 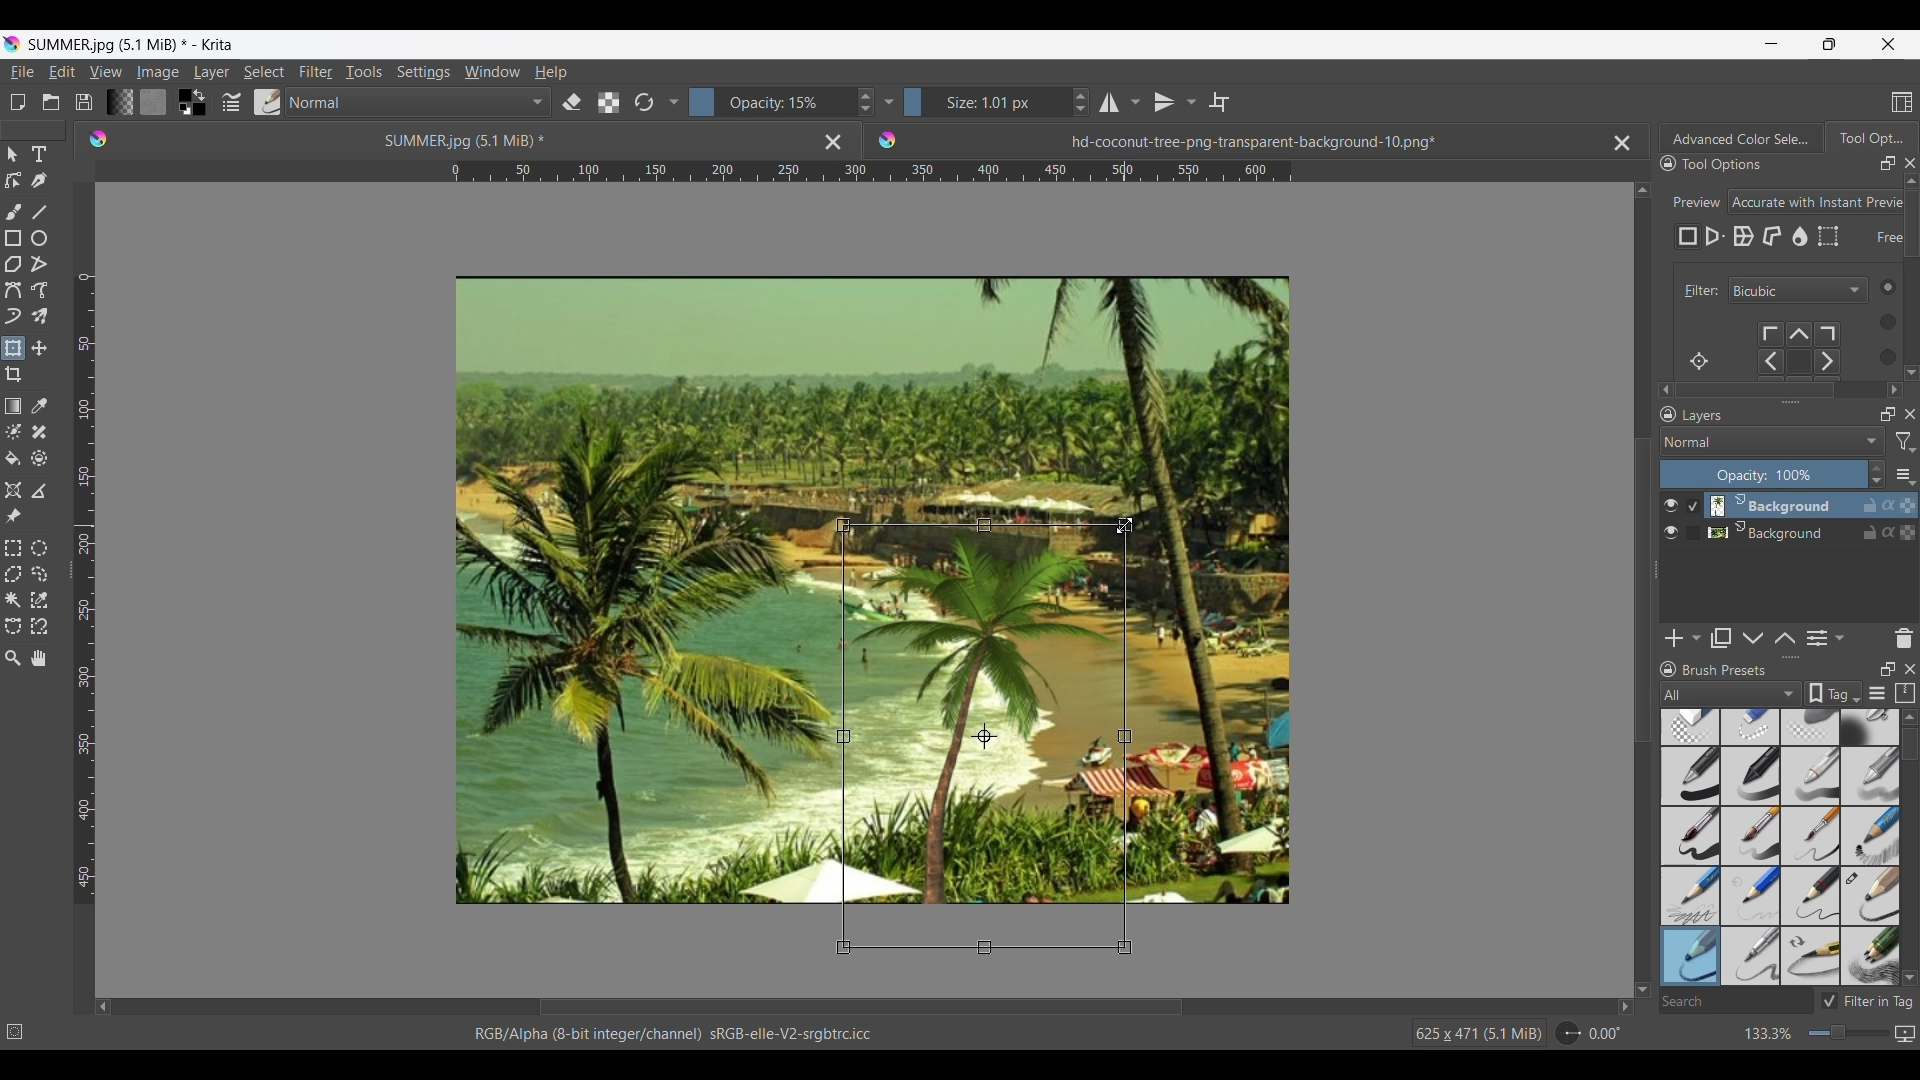 What do you see at coordinates (1876, 251) in the screenshot?
I see `Lock/Unlock y and x co-ordinates` at bounding box center [1876, 251].